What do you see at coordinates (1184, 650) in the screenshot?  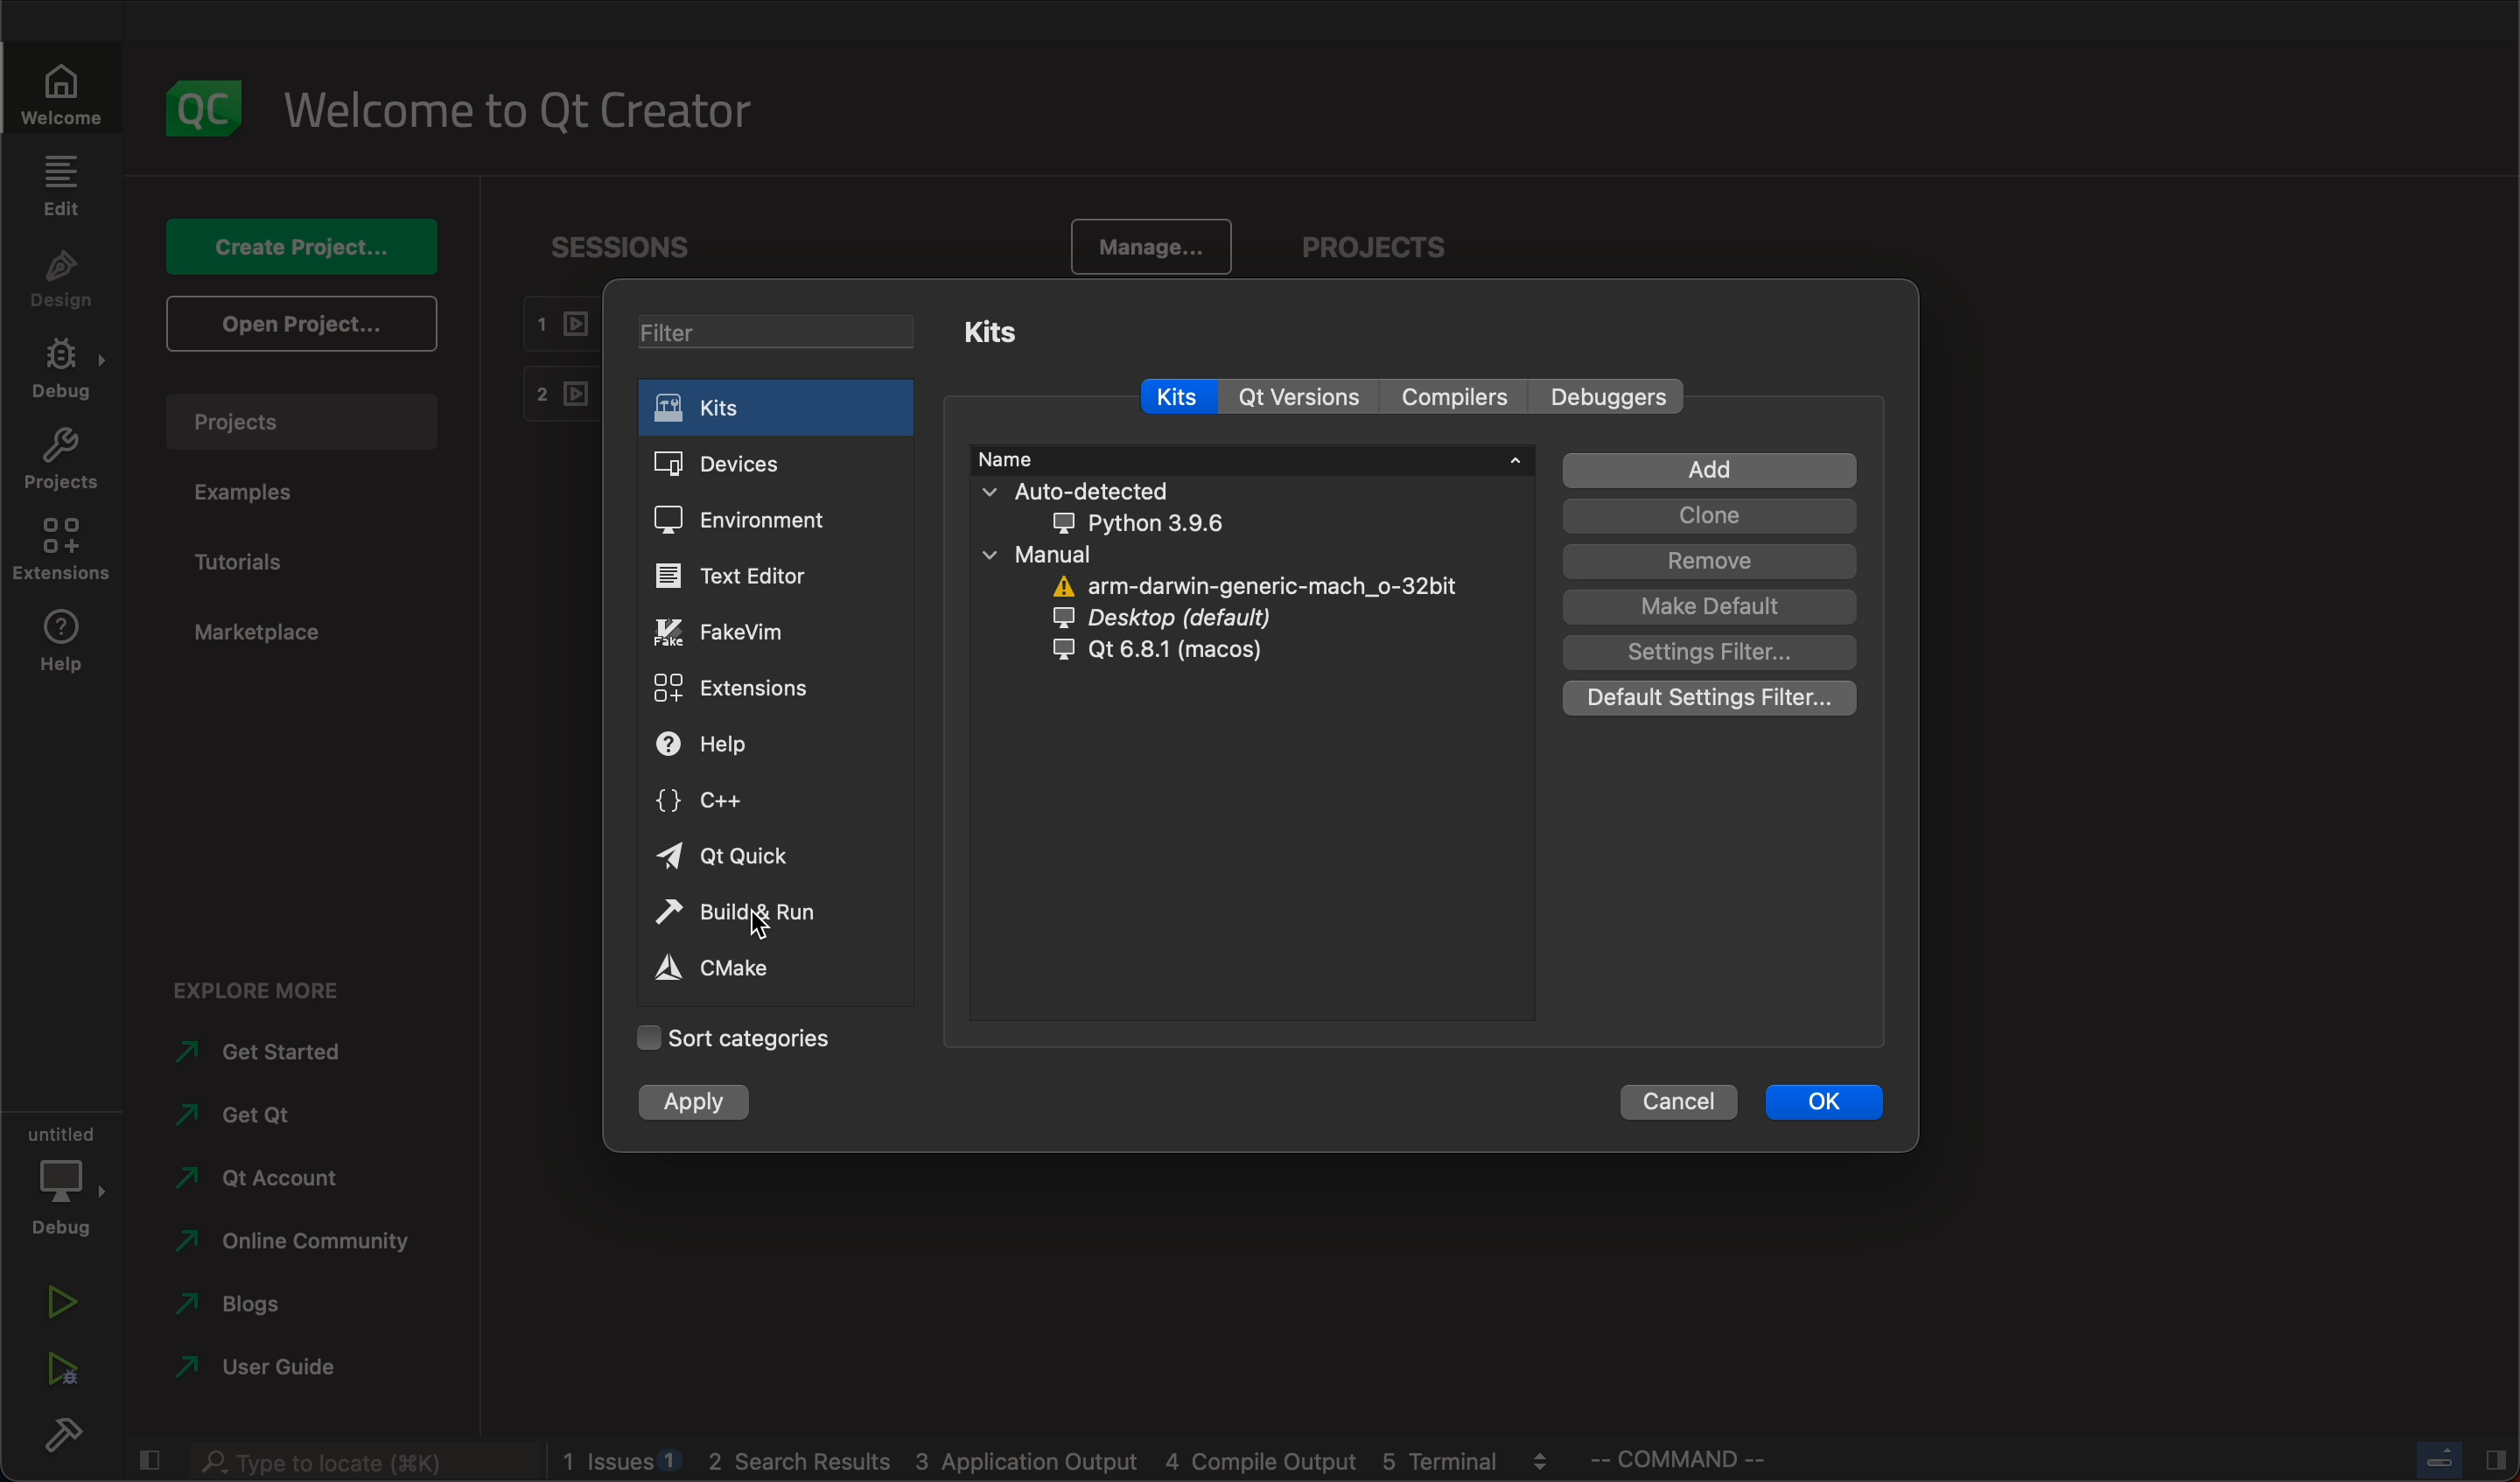 I see `qt` at bounding box center [1184, 650].